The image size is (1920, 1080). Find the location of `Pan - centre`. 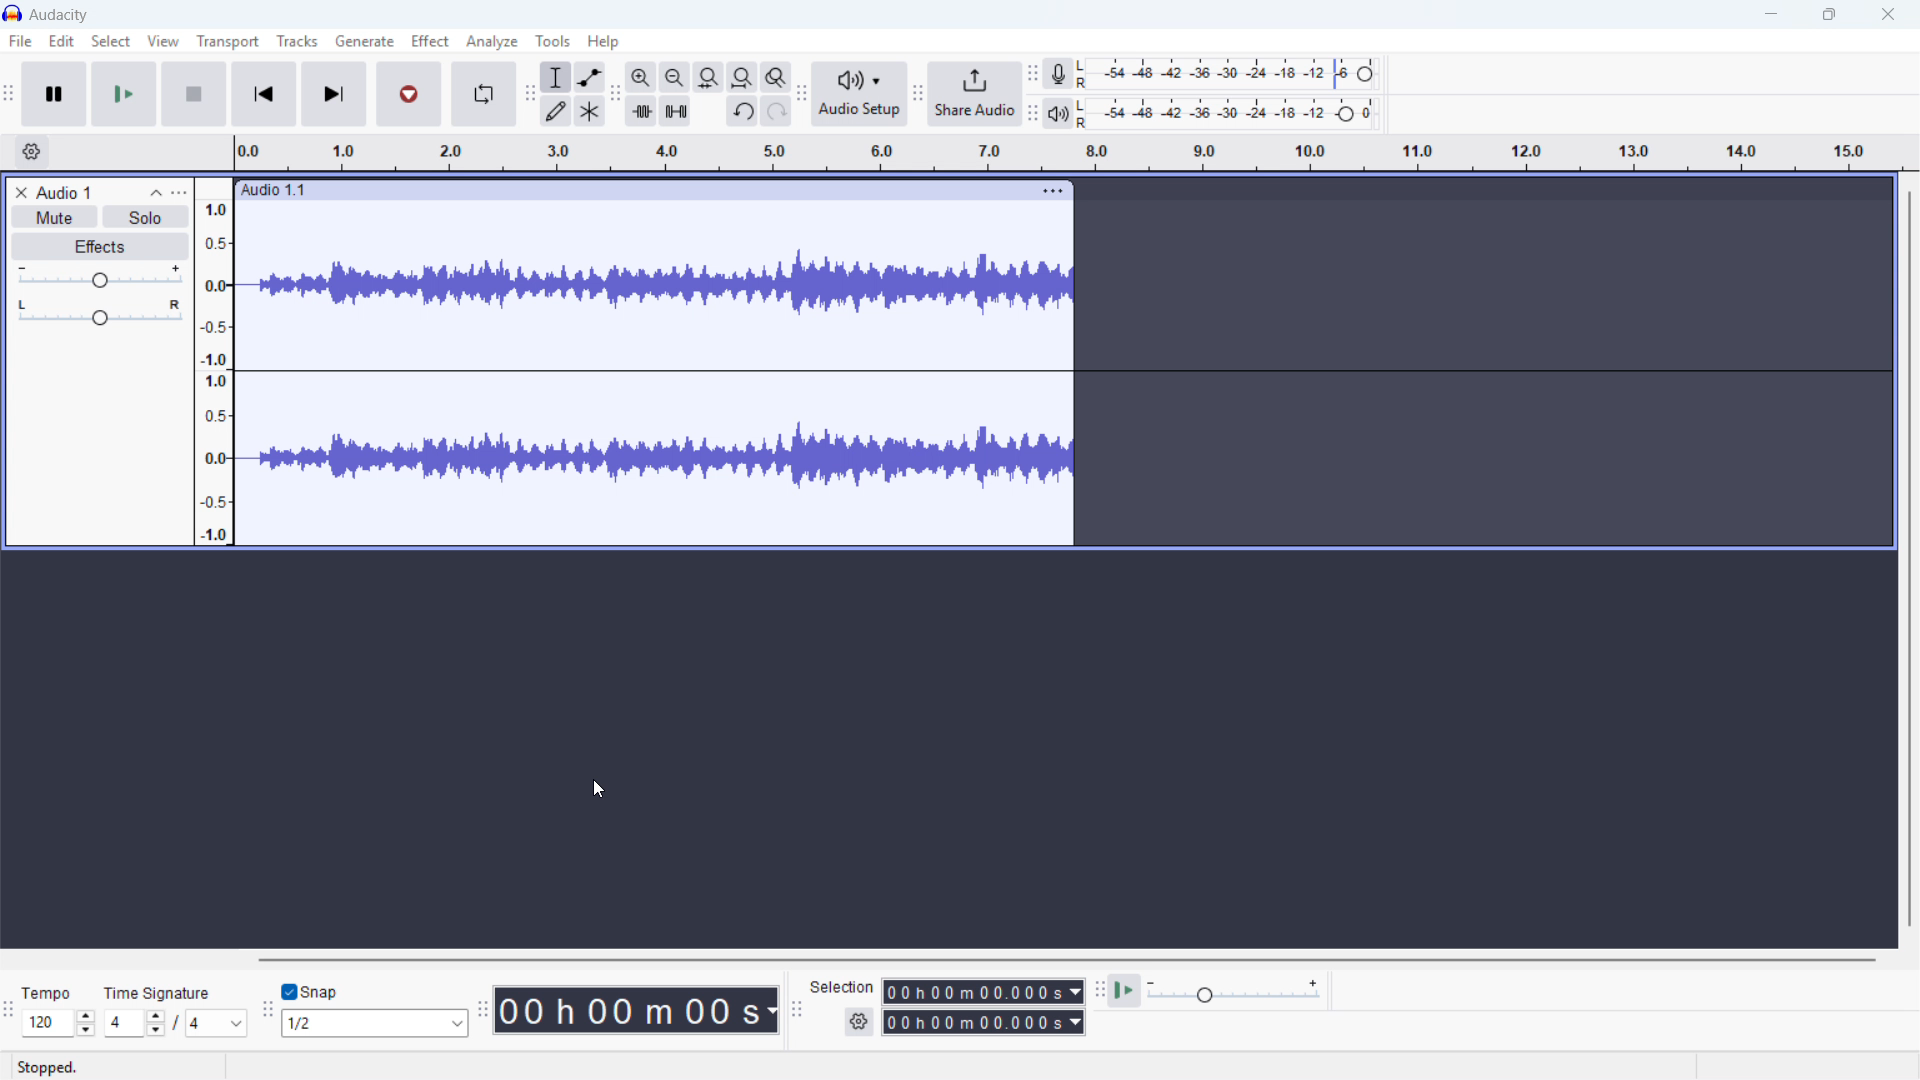

Pan - centre is located at coordinates (100, 314).